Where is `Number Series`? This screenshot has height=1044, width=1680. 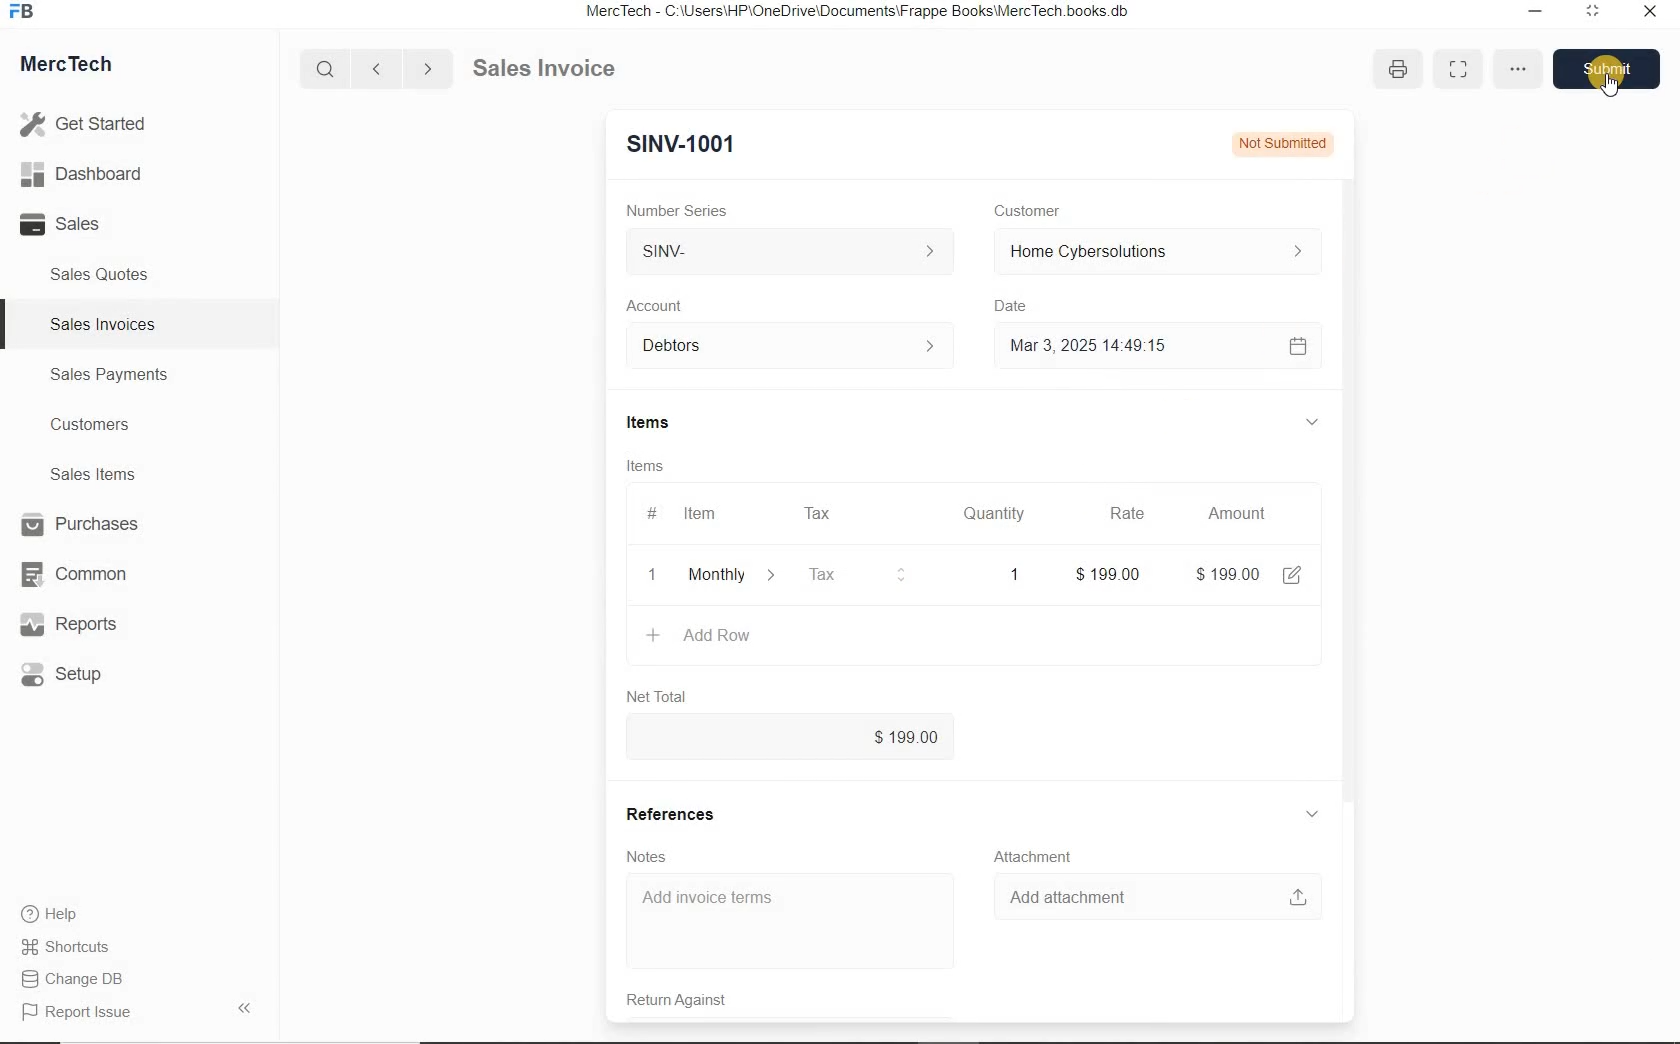 Number Series is located at coordinates (683, 211).